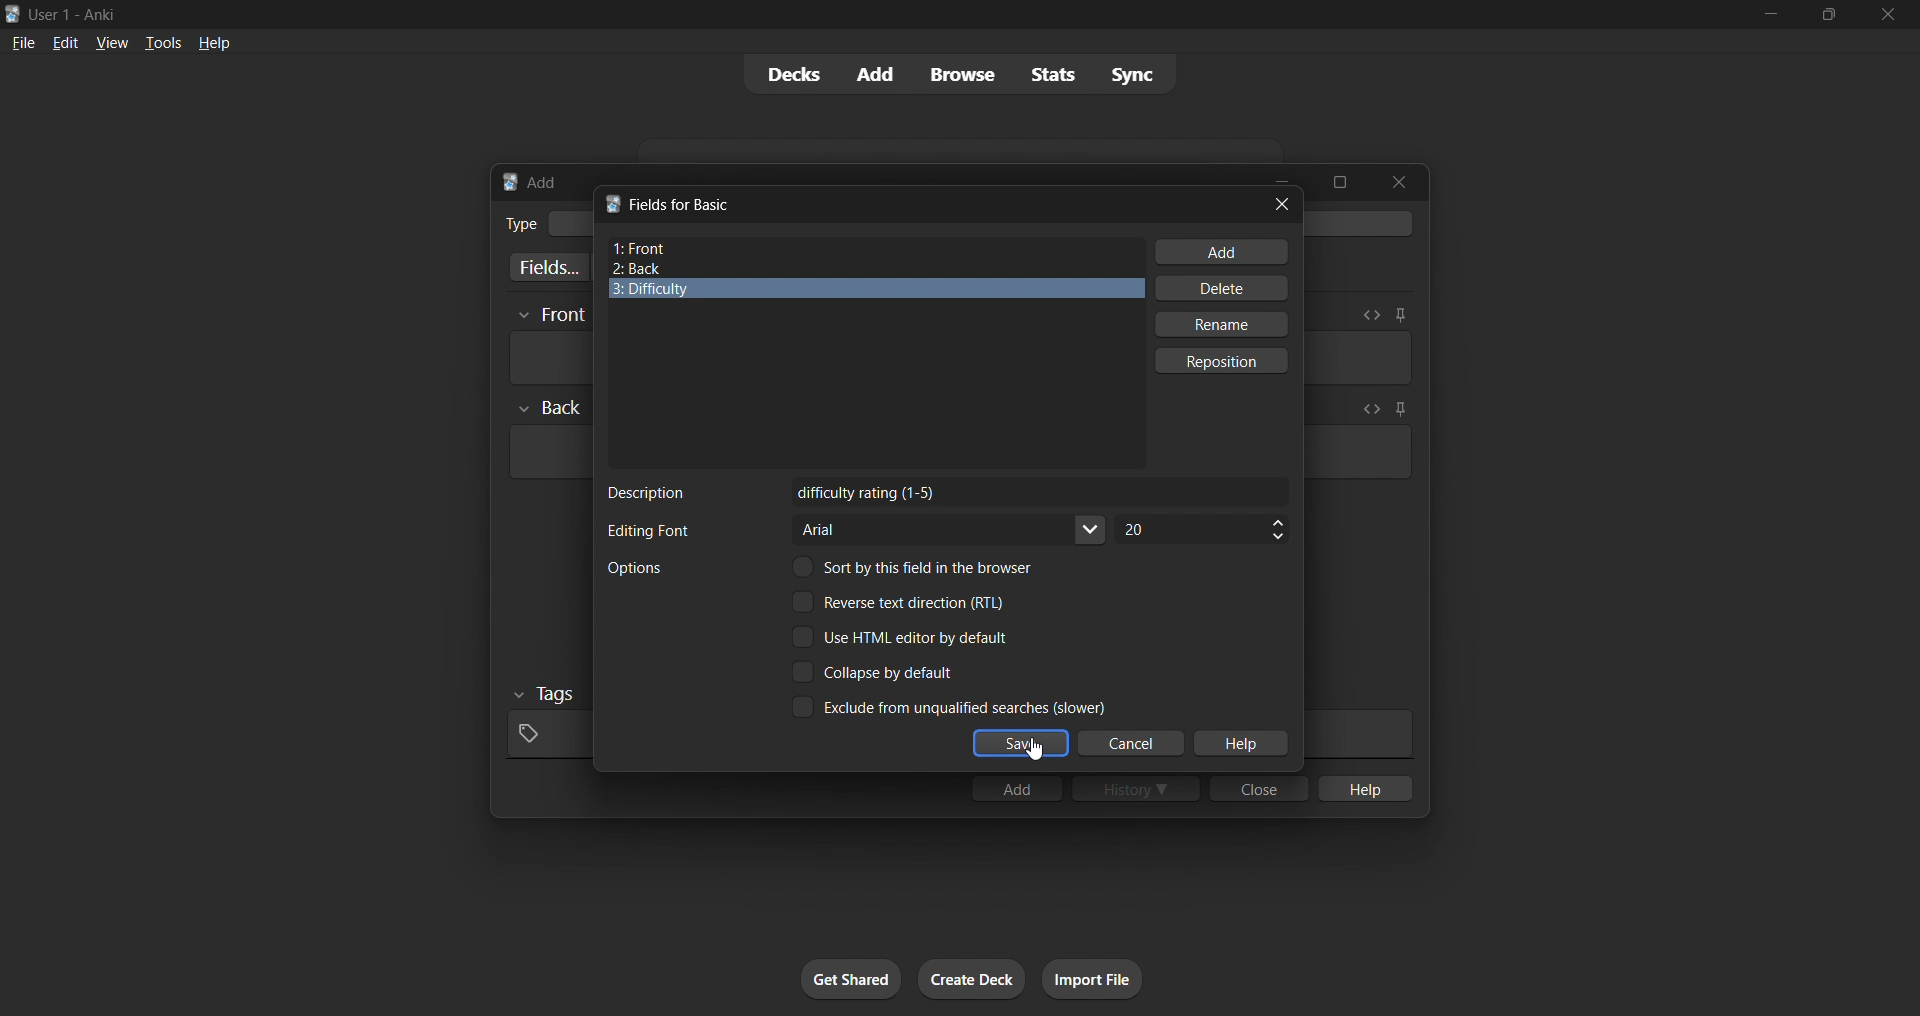  Describe the element at coordinates (1282, 204) in the screenshot. I see `close` at that location.